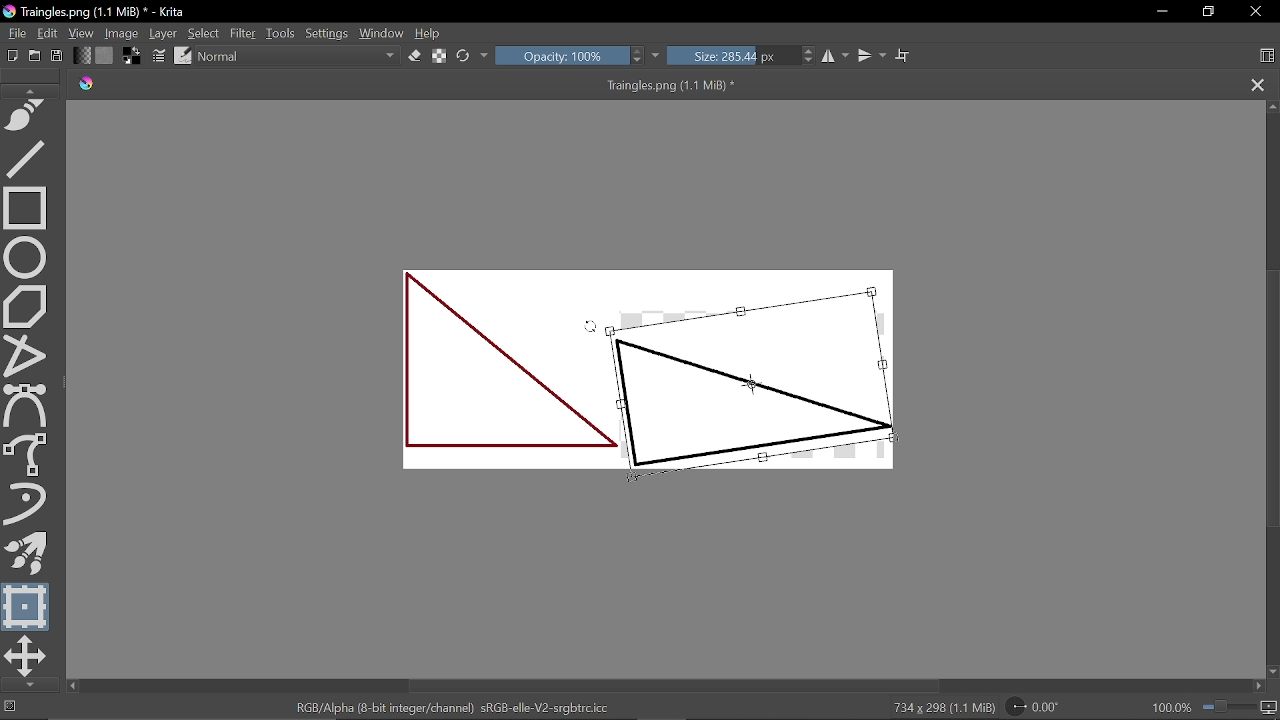 This screenshot has width=1280, height=720. Describe the element at coordinates (134, 55) in the screenshot. I see `Foreground color` at that location.